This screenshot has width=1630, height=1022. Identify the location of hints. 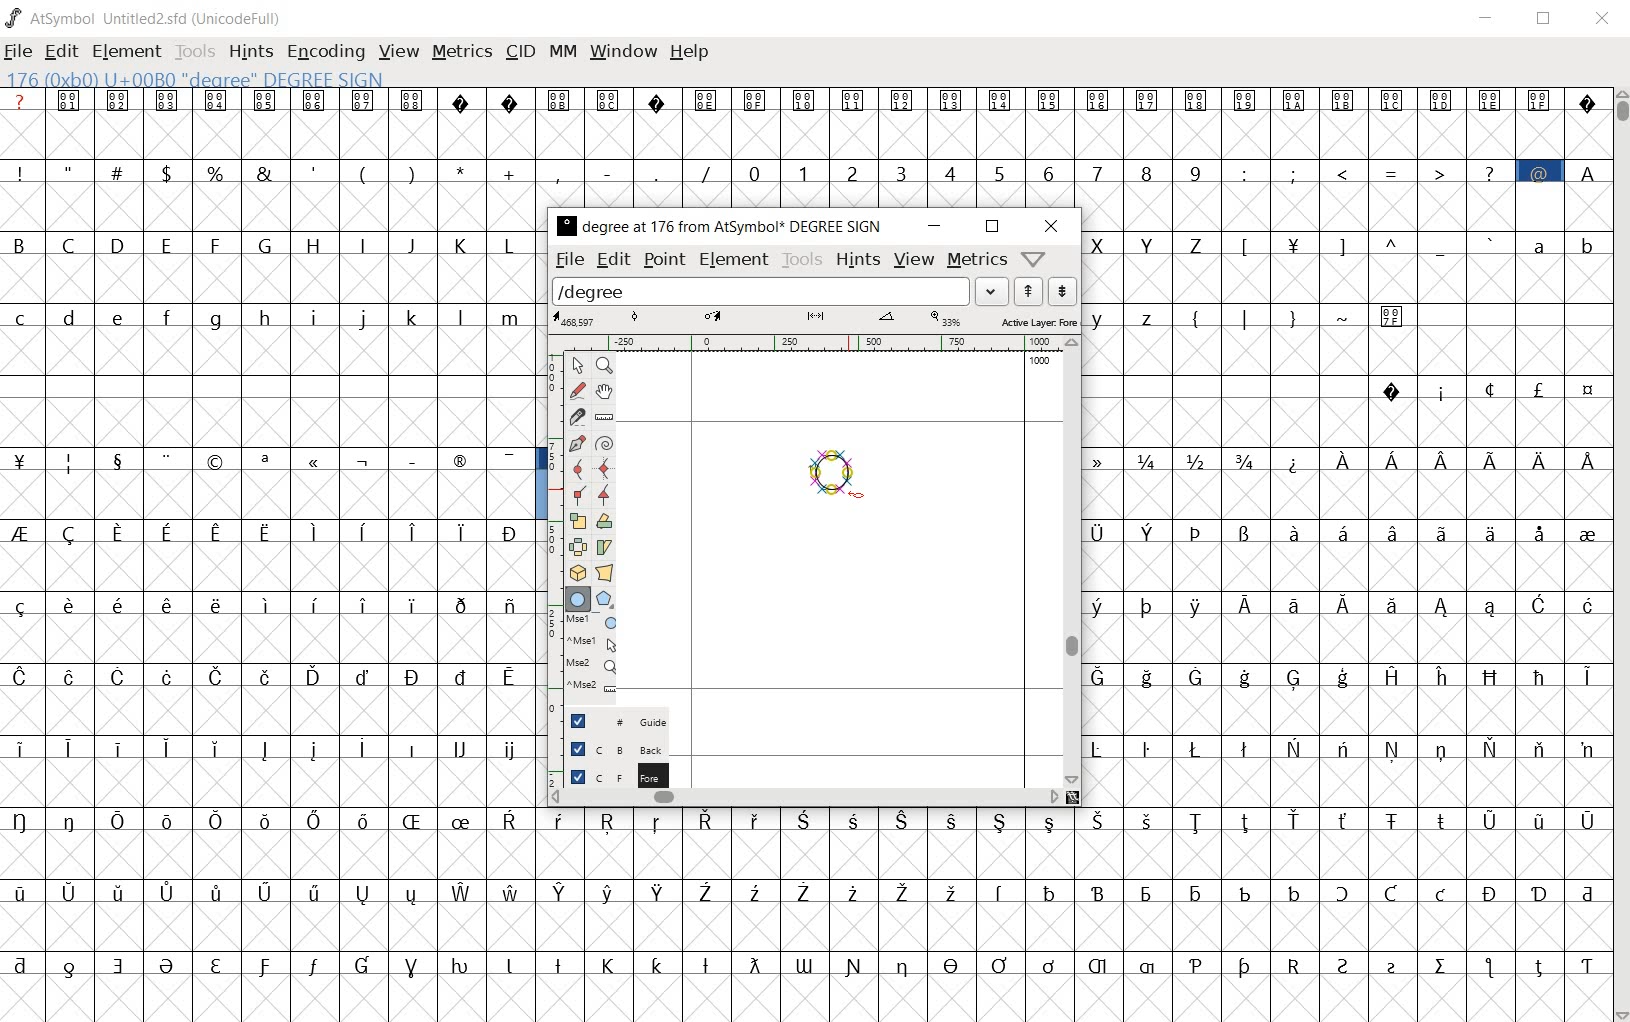
(250, 52).